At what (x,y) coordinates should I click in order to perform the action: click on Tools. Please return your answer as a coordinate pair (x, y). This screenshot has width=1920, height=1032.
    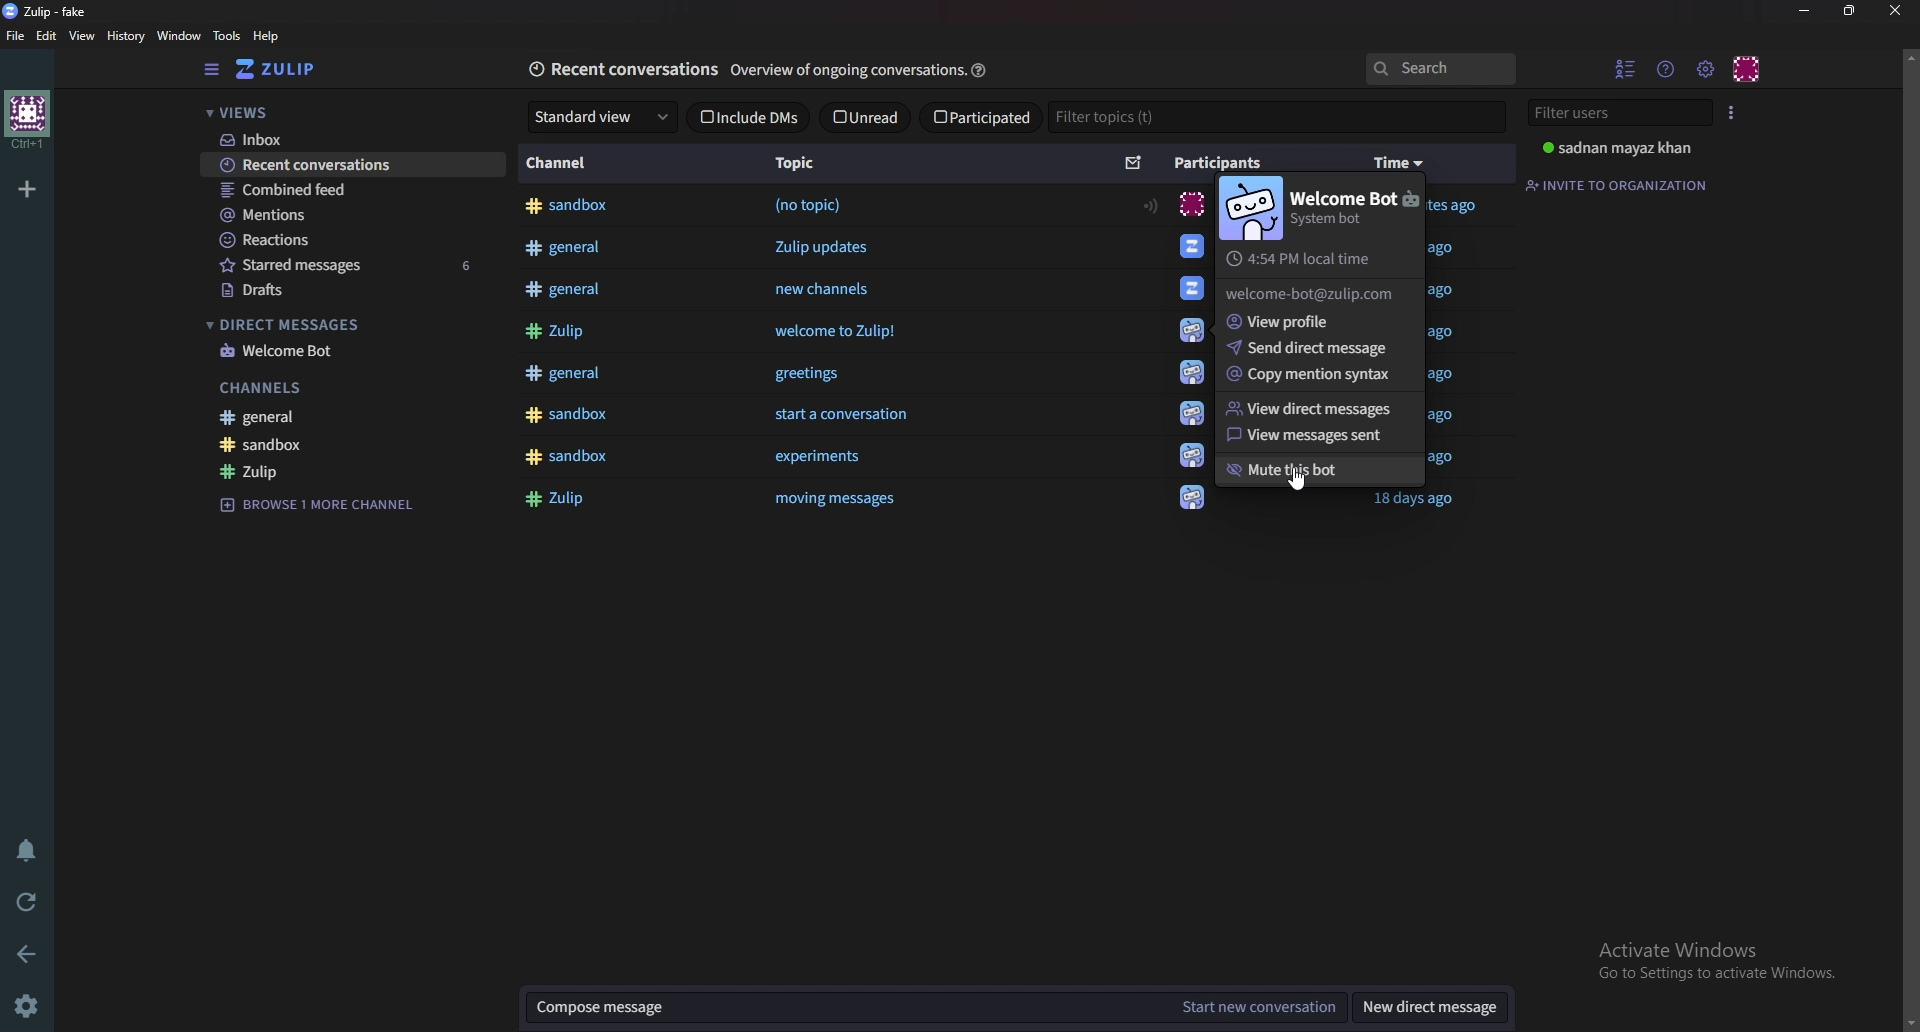
    Looking at the image, I should click on (227, 36).